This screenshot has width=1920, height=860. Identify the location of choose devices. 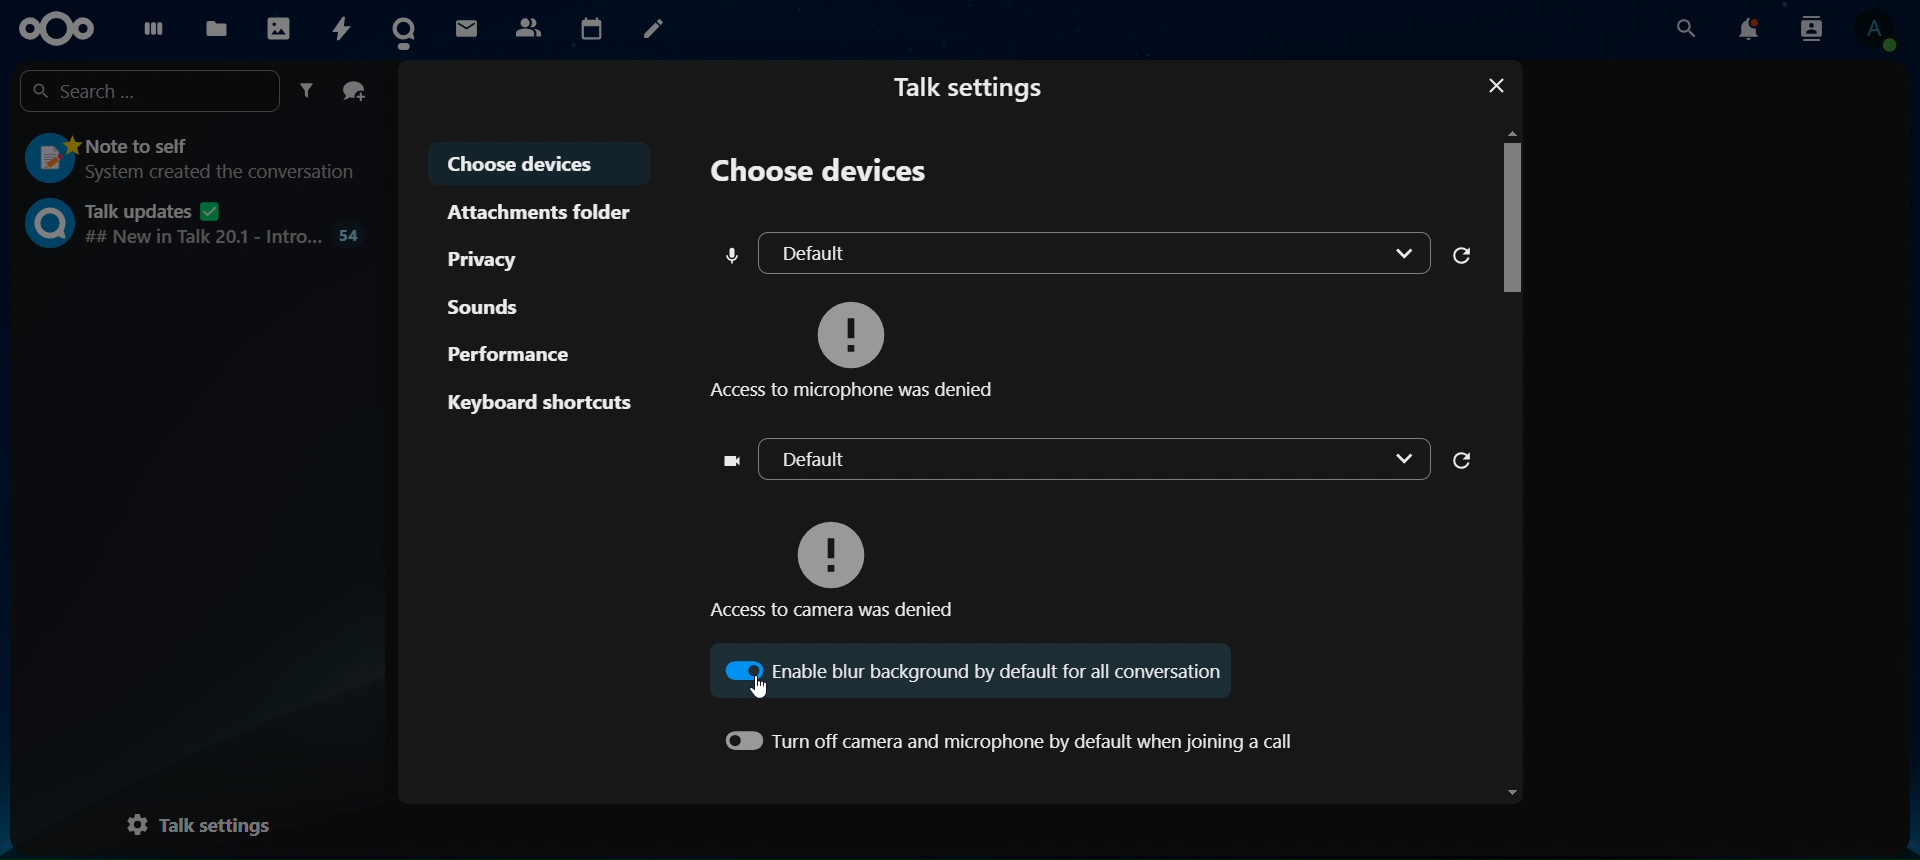
(817, 172).